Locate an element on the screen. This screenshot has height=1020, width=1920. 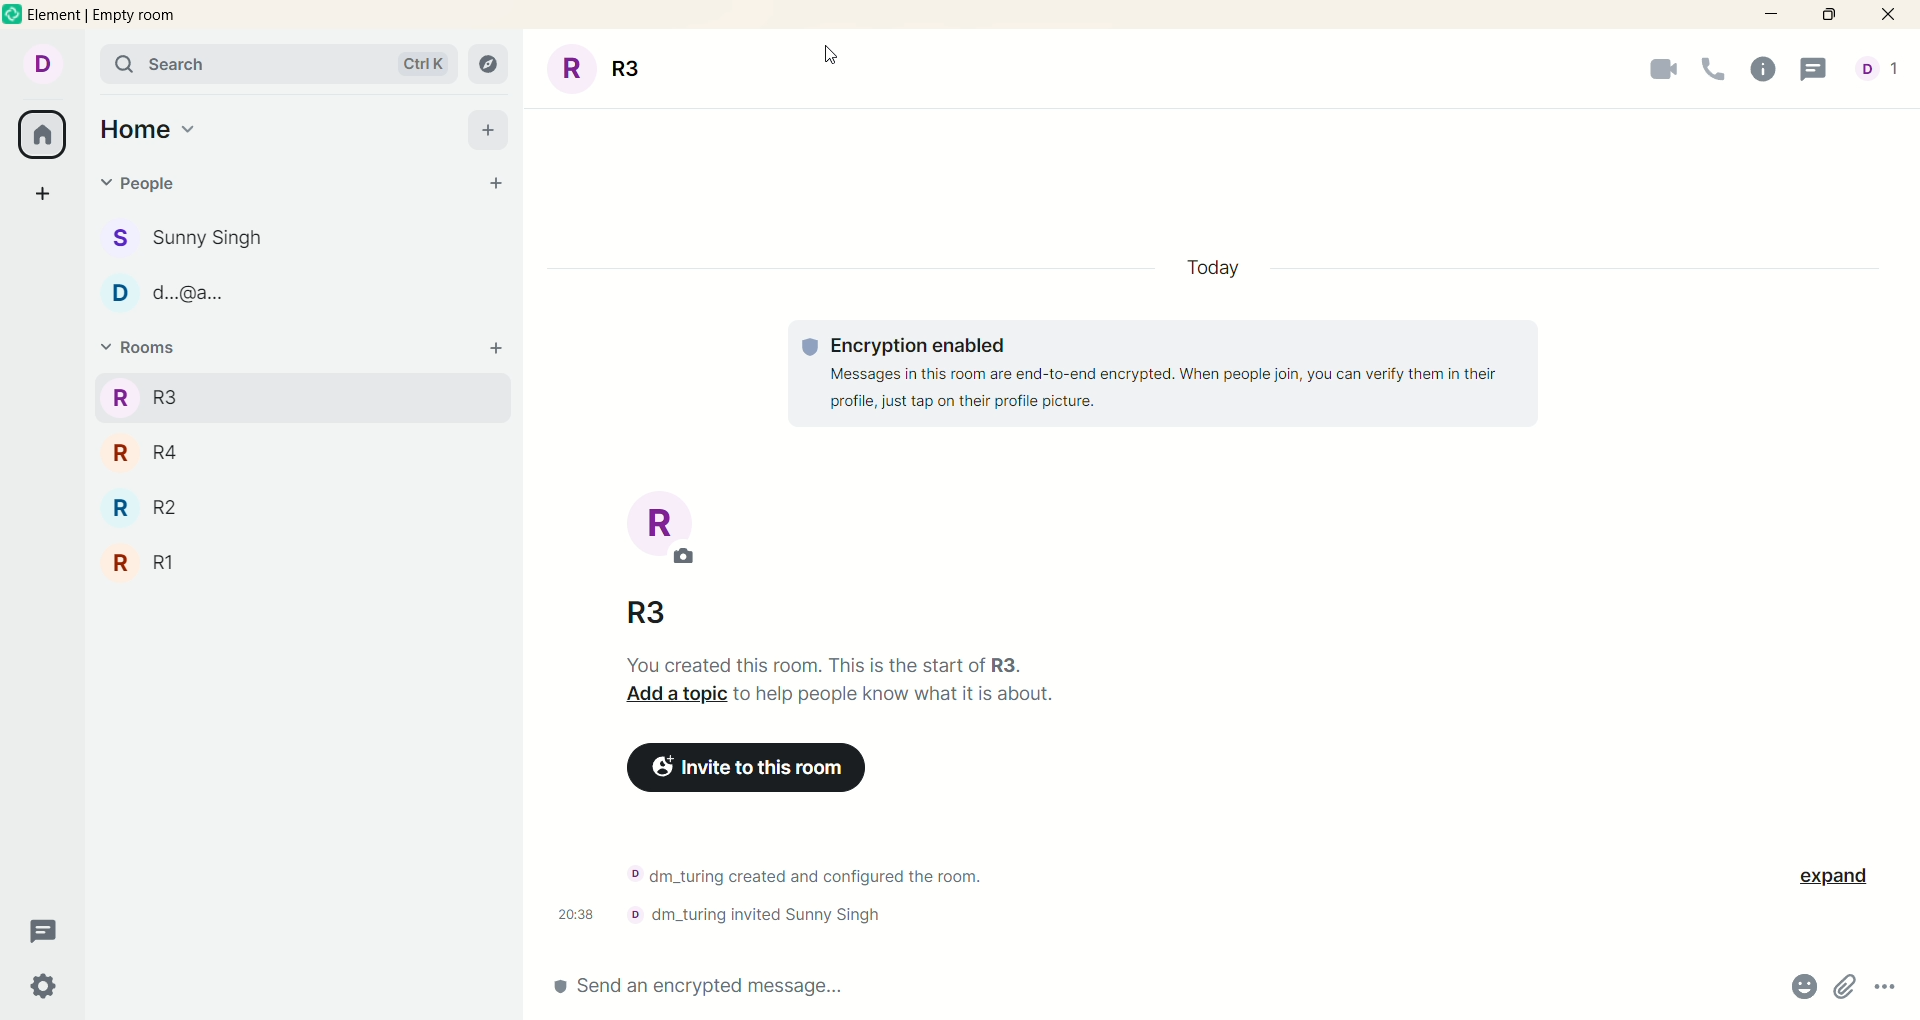
all rooms is located at coordinates (44, 134).